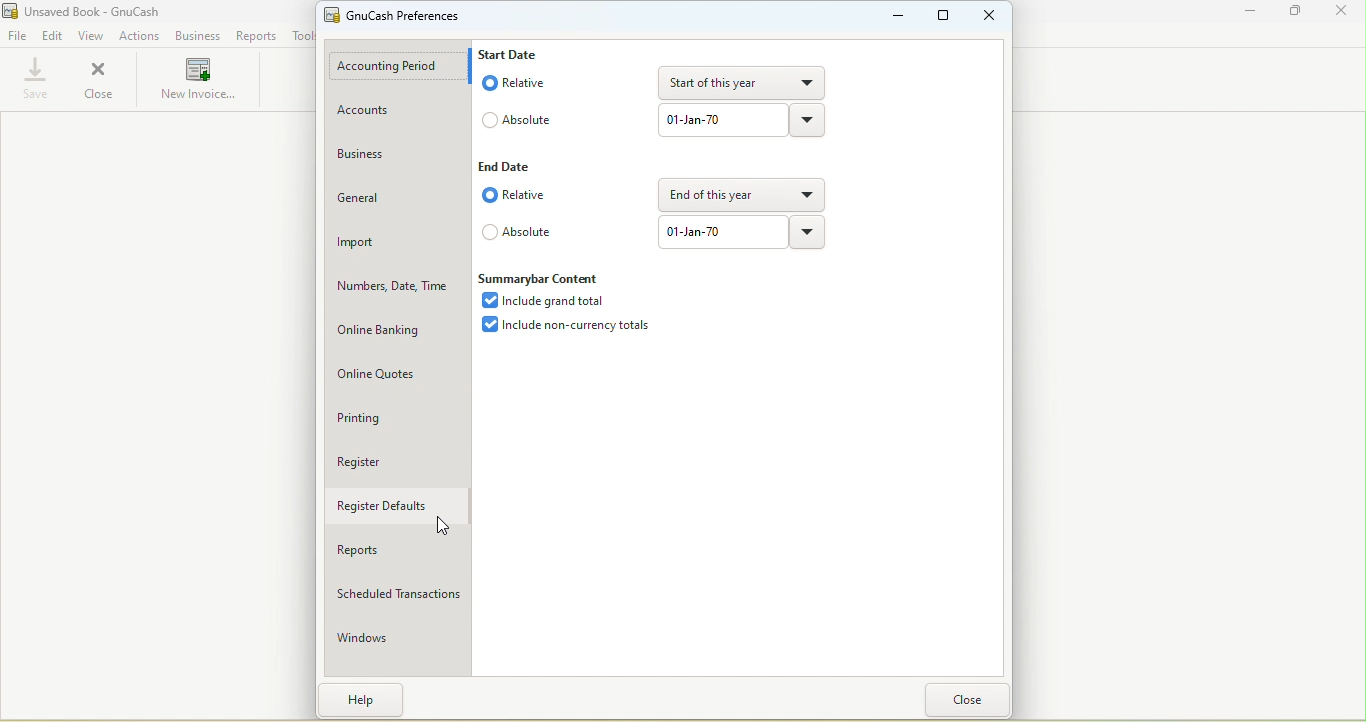  Describe the element at coordinates (256, 36) in the screenshot. I see `Reports` at that location.